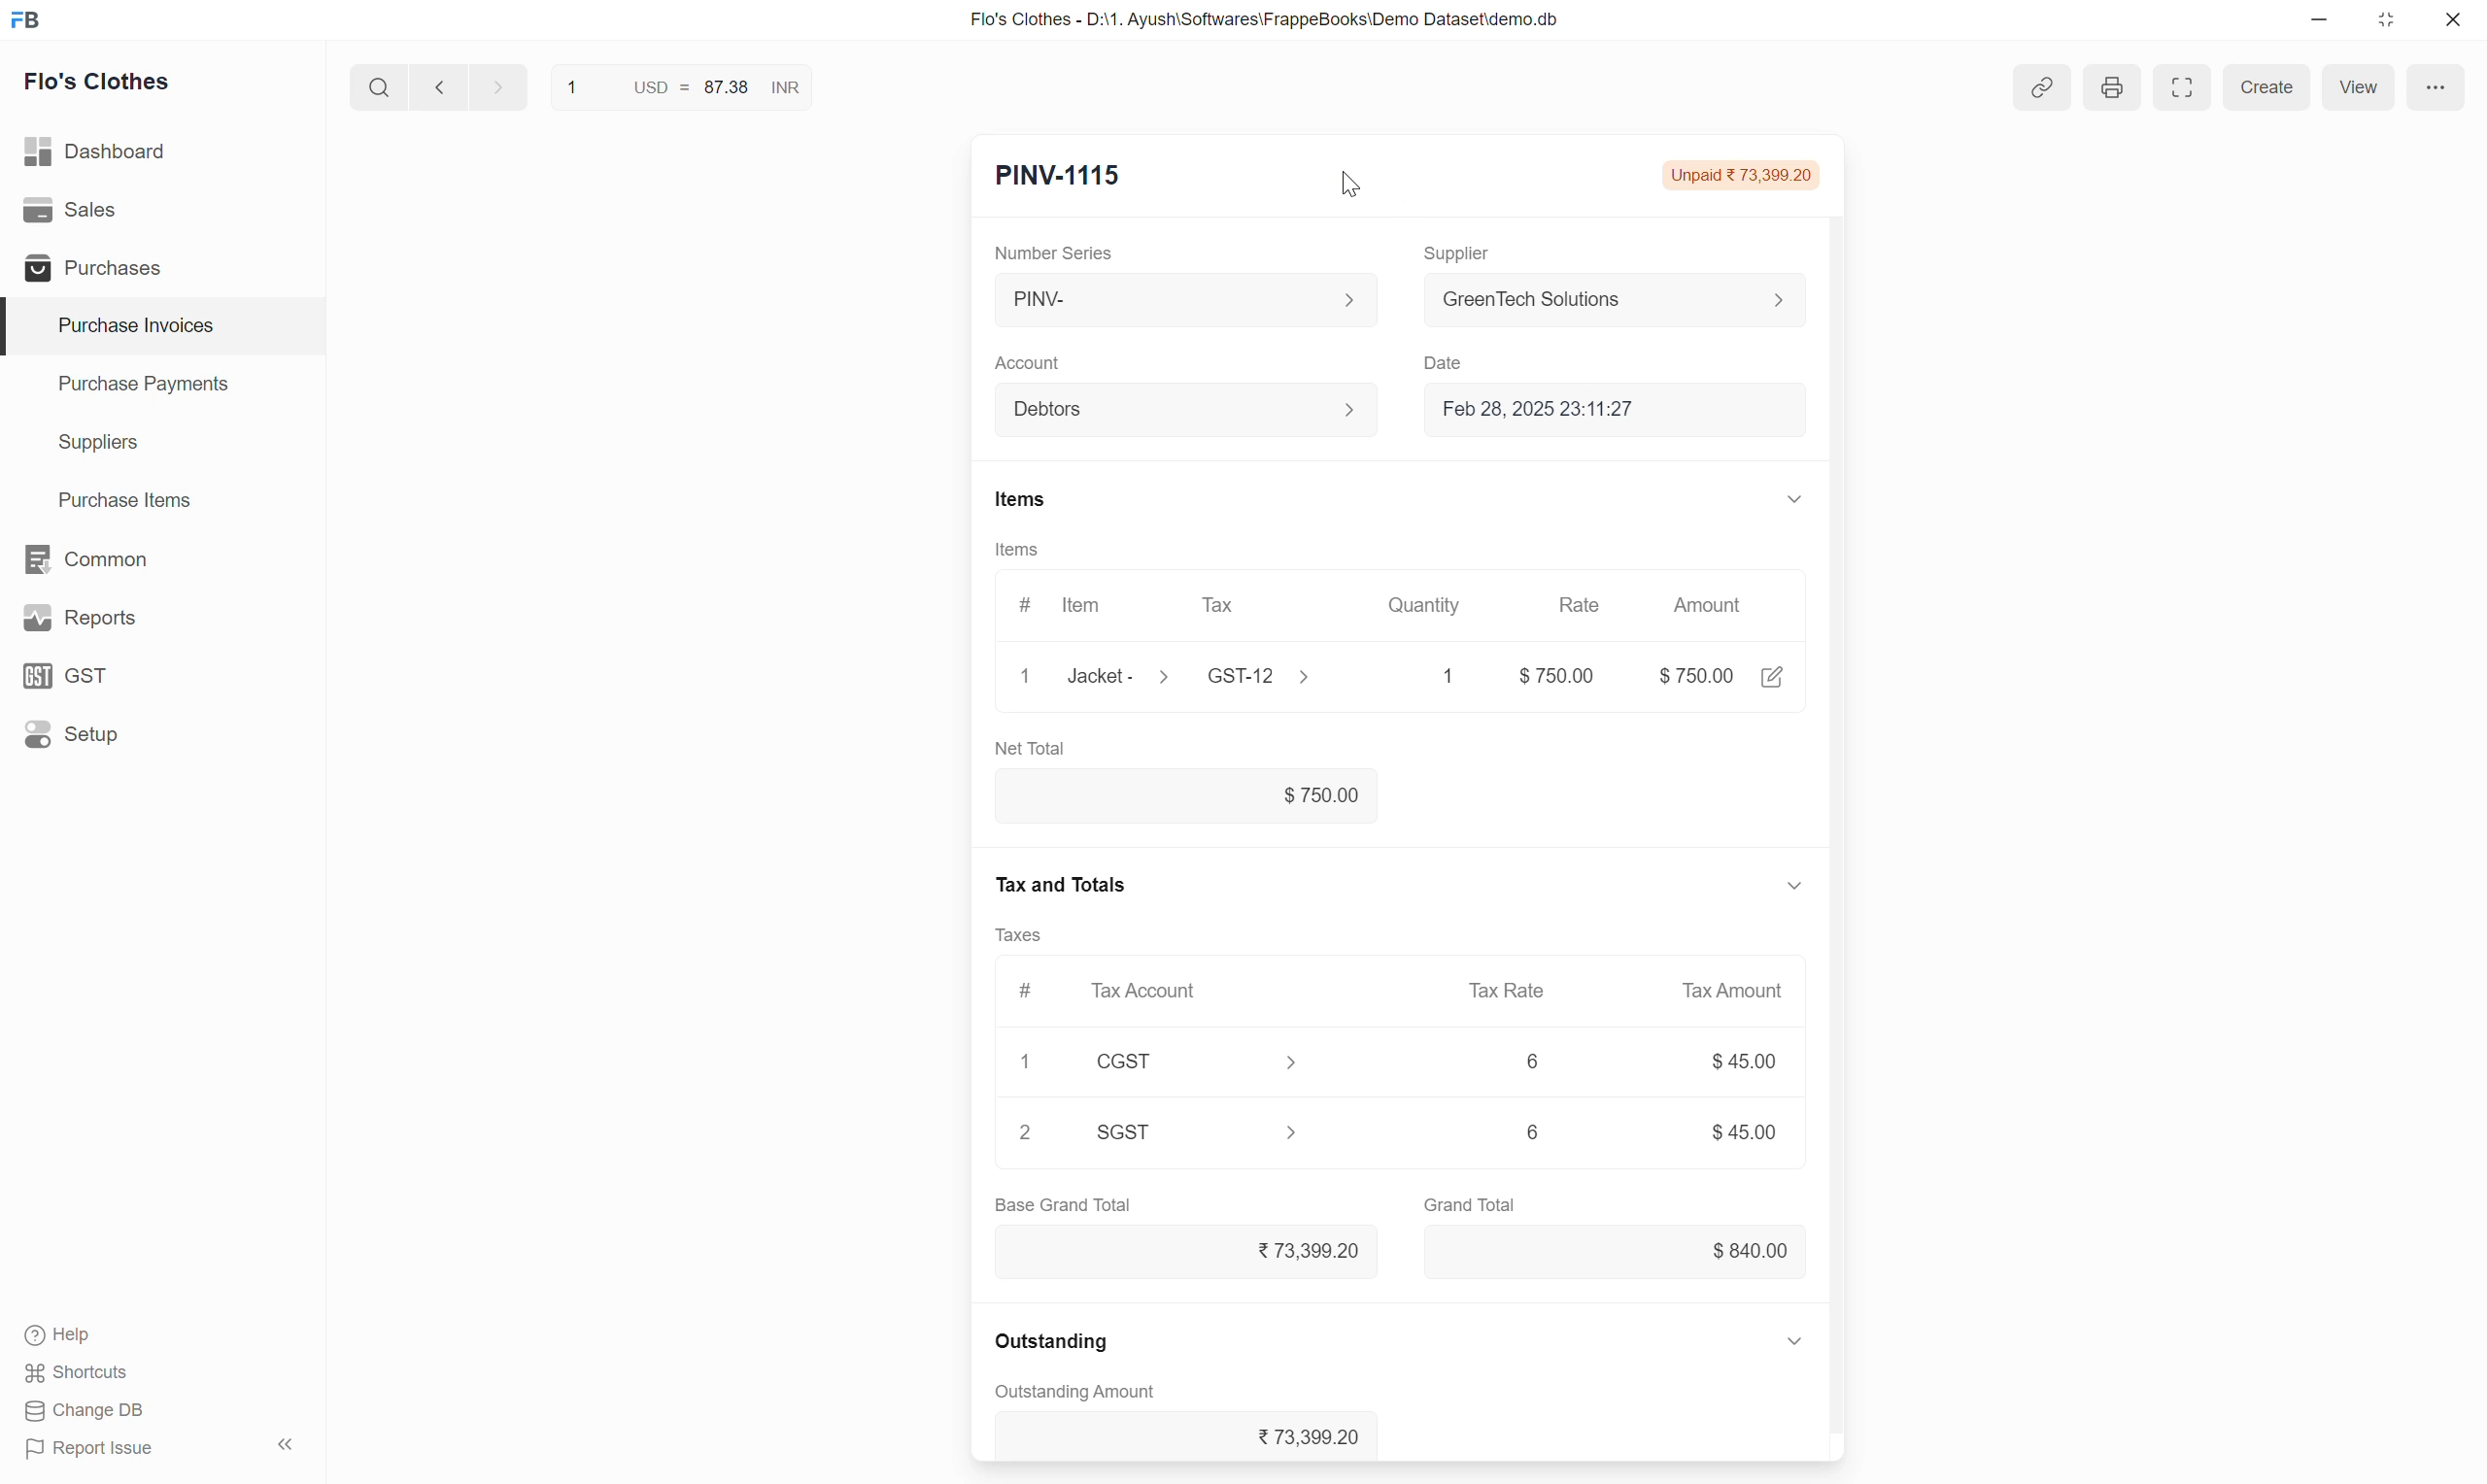 The width and height of the screenshot is (2487, 1484). What do you see at coordinates (98, 81) in the screenshot?
I see `Flo's Clothes` at bounding box center [98, 81].